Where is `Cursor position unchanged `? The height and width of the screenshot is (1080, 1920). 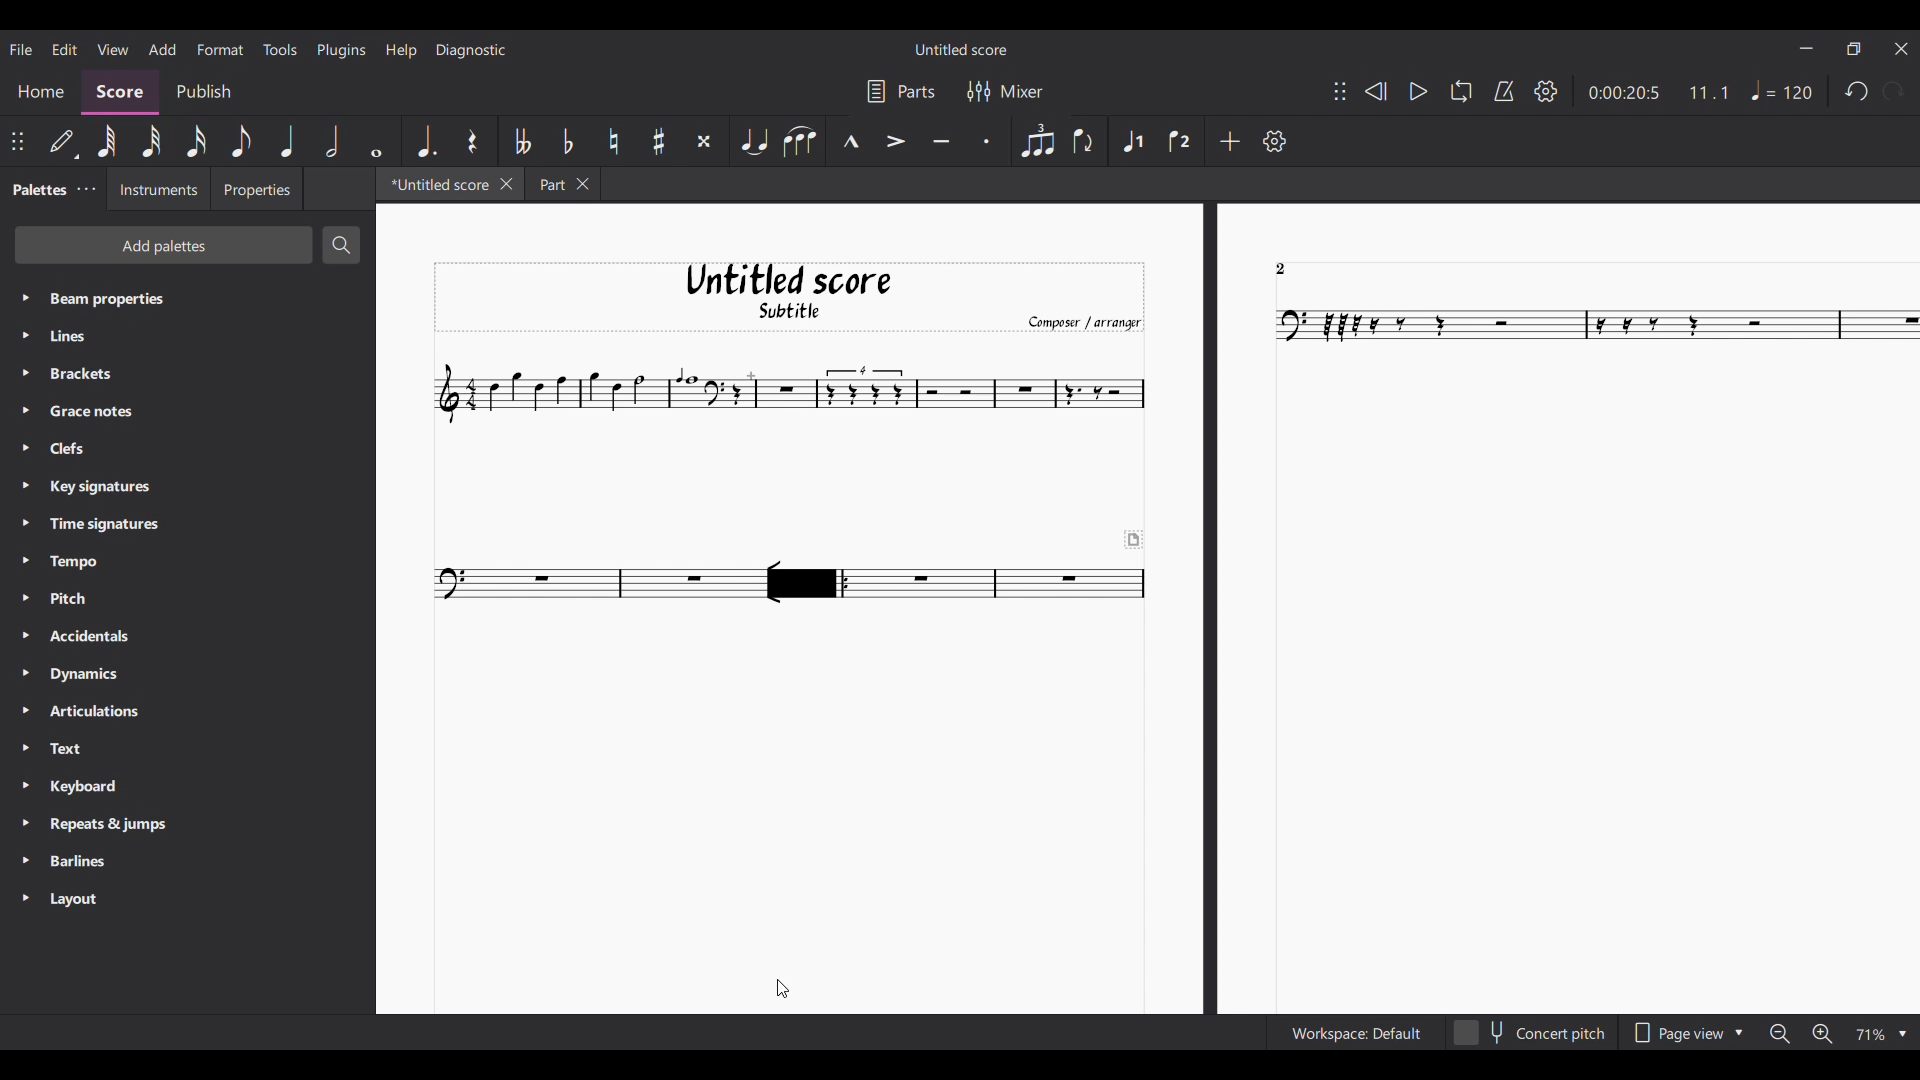 Cursor position unchanged  is located at coordinates (783, 988).